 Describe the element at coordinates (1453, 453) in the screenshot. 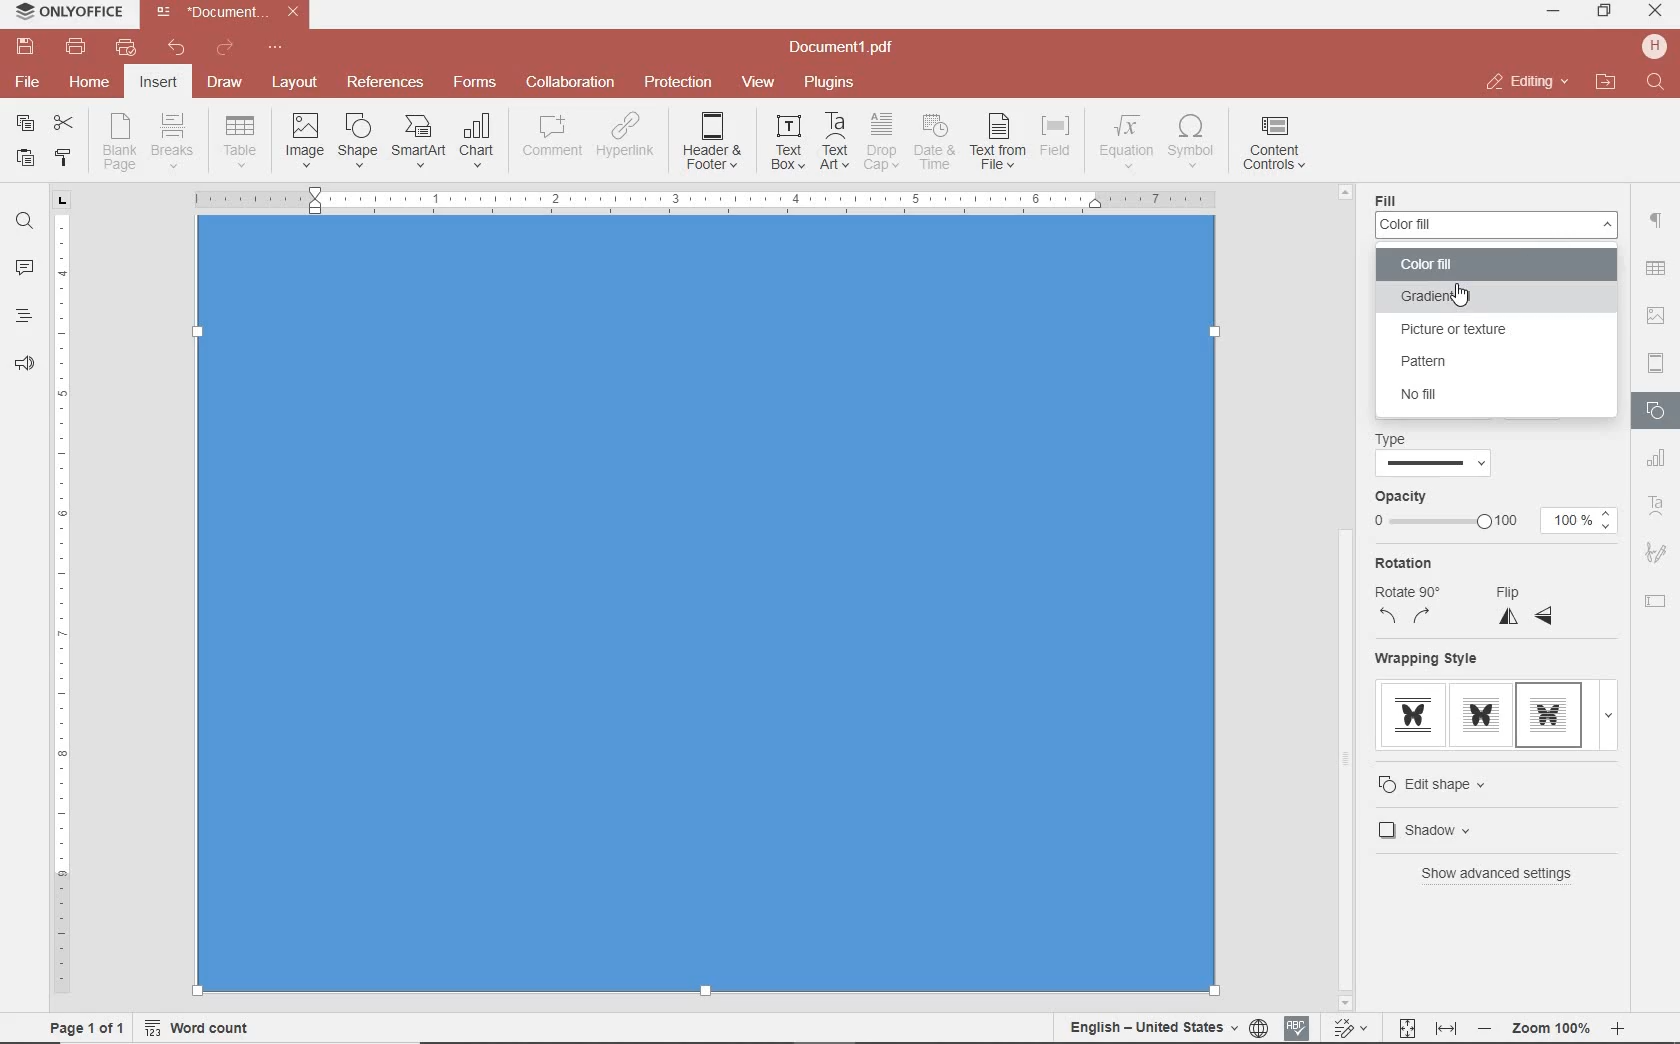

I see `TYPE` at that location.